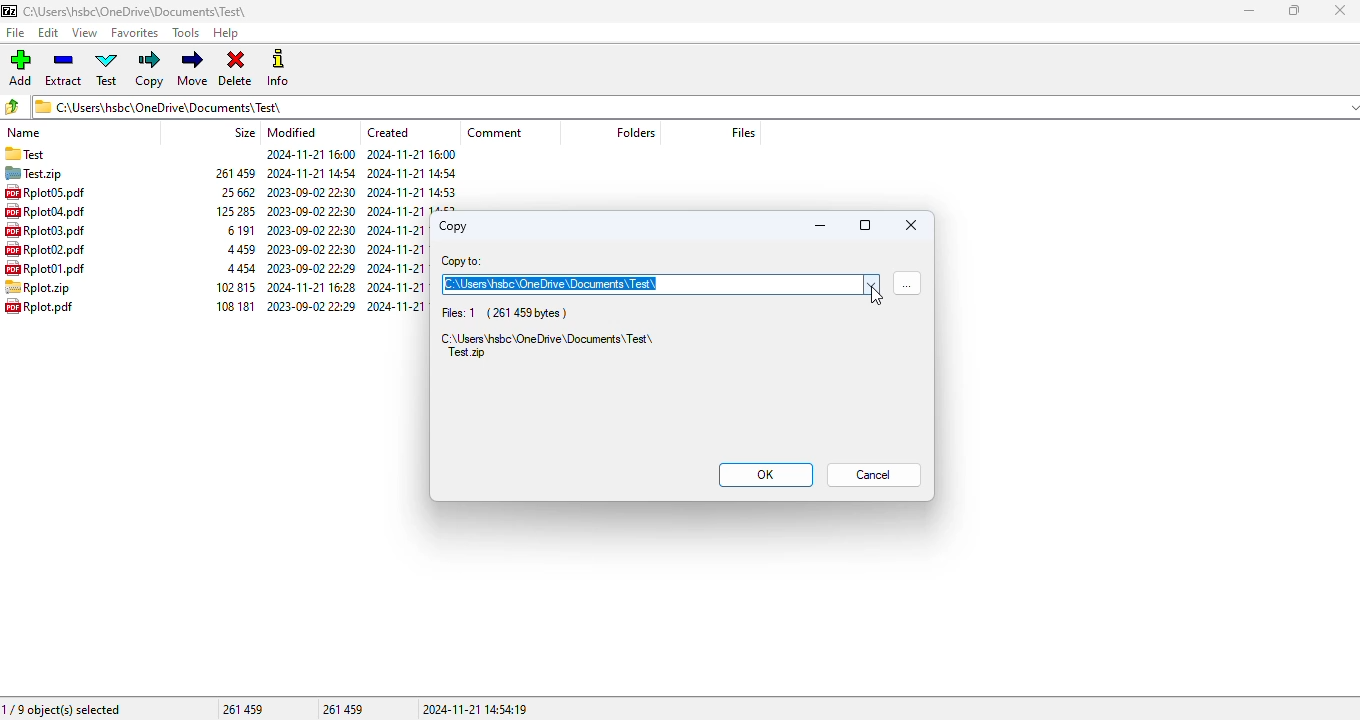 This screenshot has height=720, width=1360. Describe the element at coordinates (279, 67) in the screenshot. I see `info` at that location.